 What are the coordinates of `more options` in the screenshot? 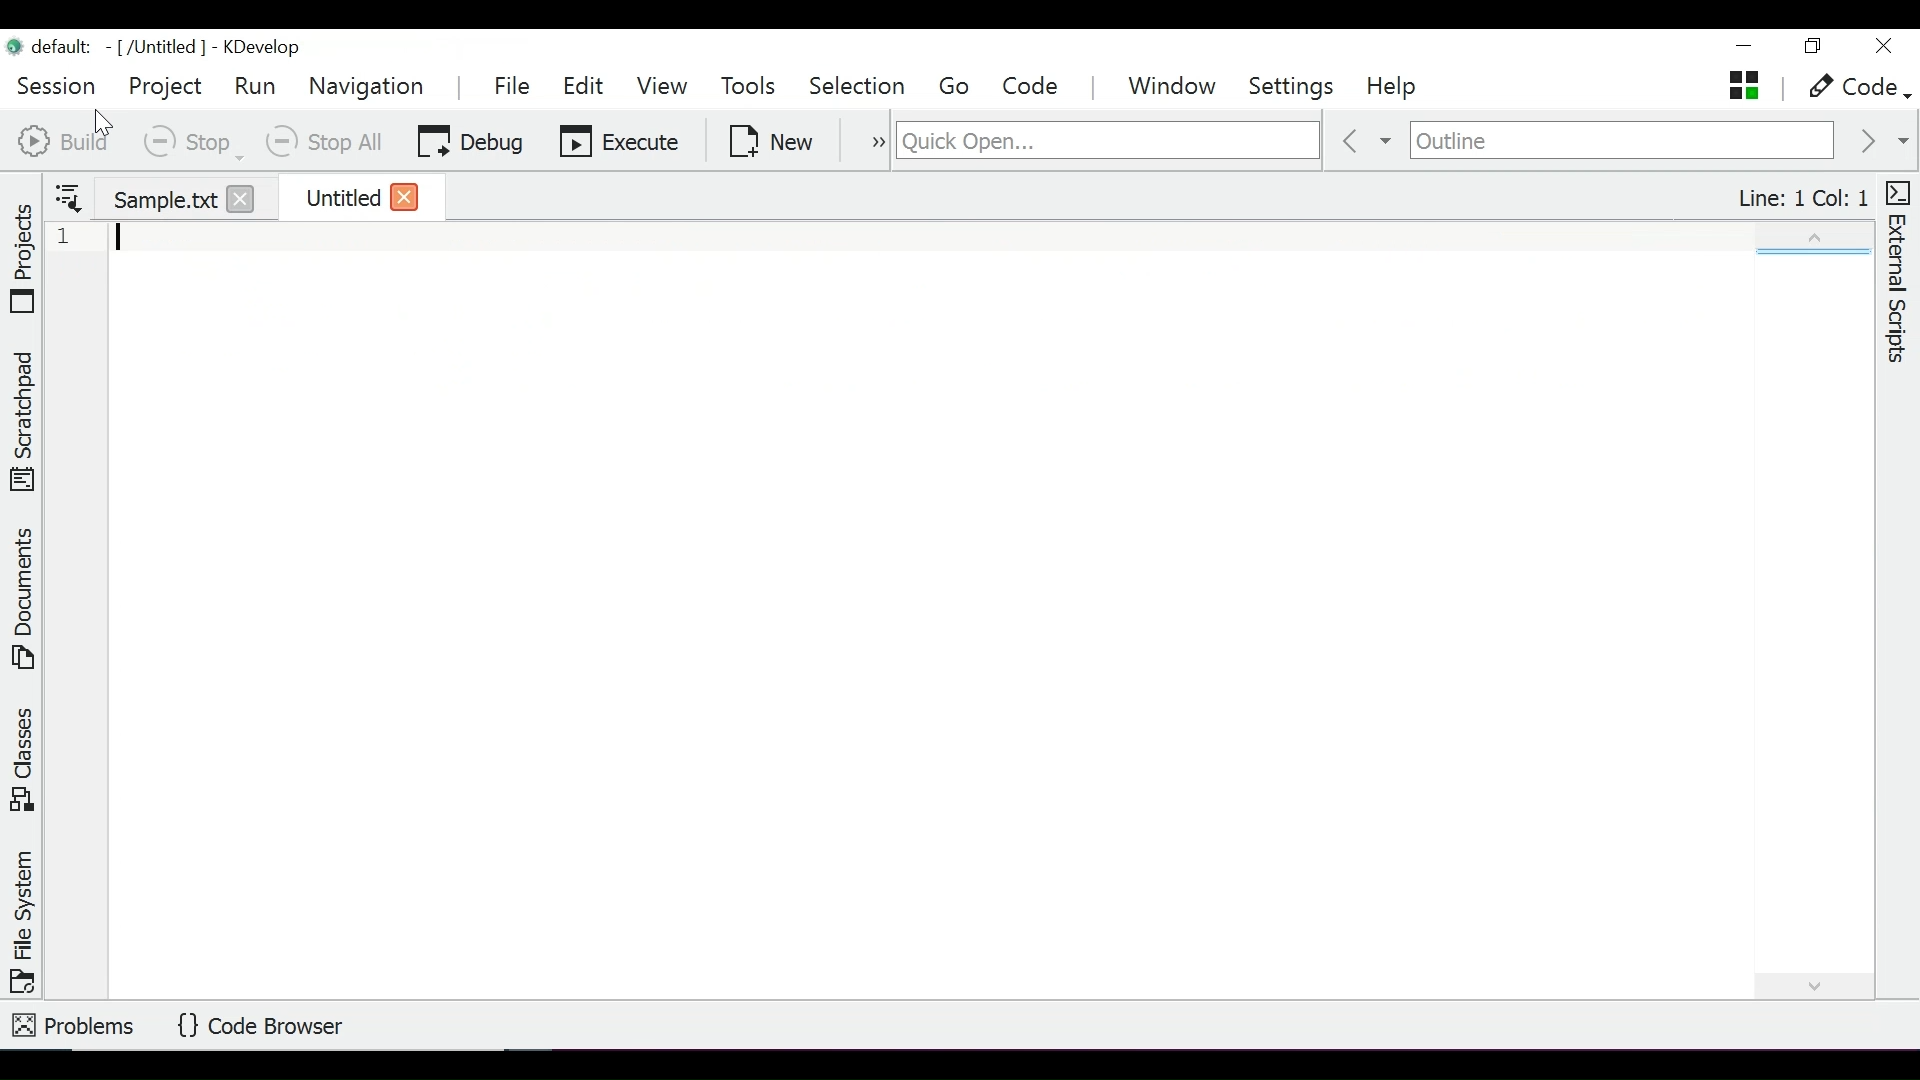 It's located at (66, 196).